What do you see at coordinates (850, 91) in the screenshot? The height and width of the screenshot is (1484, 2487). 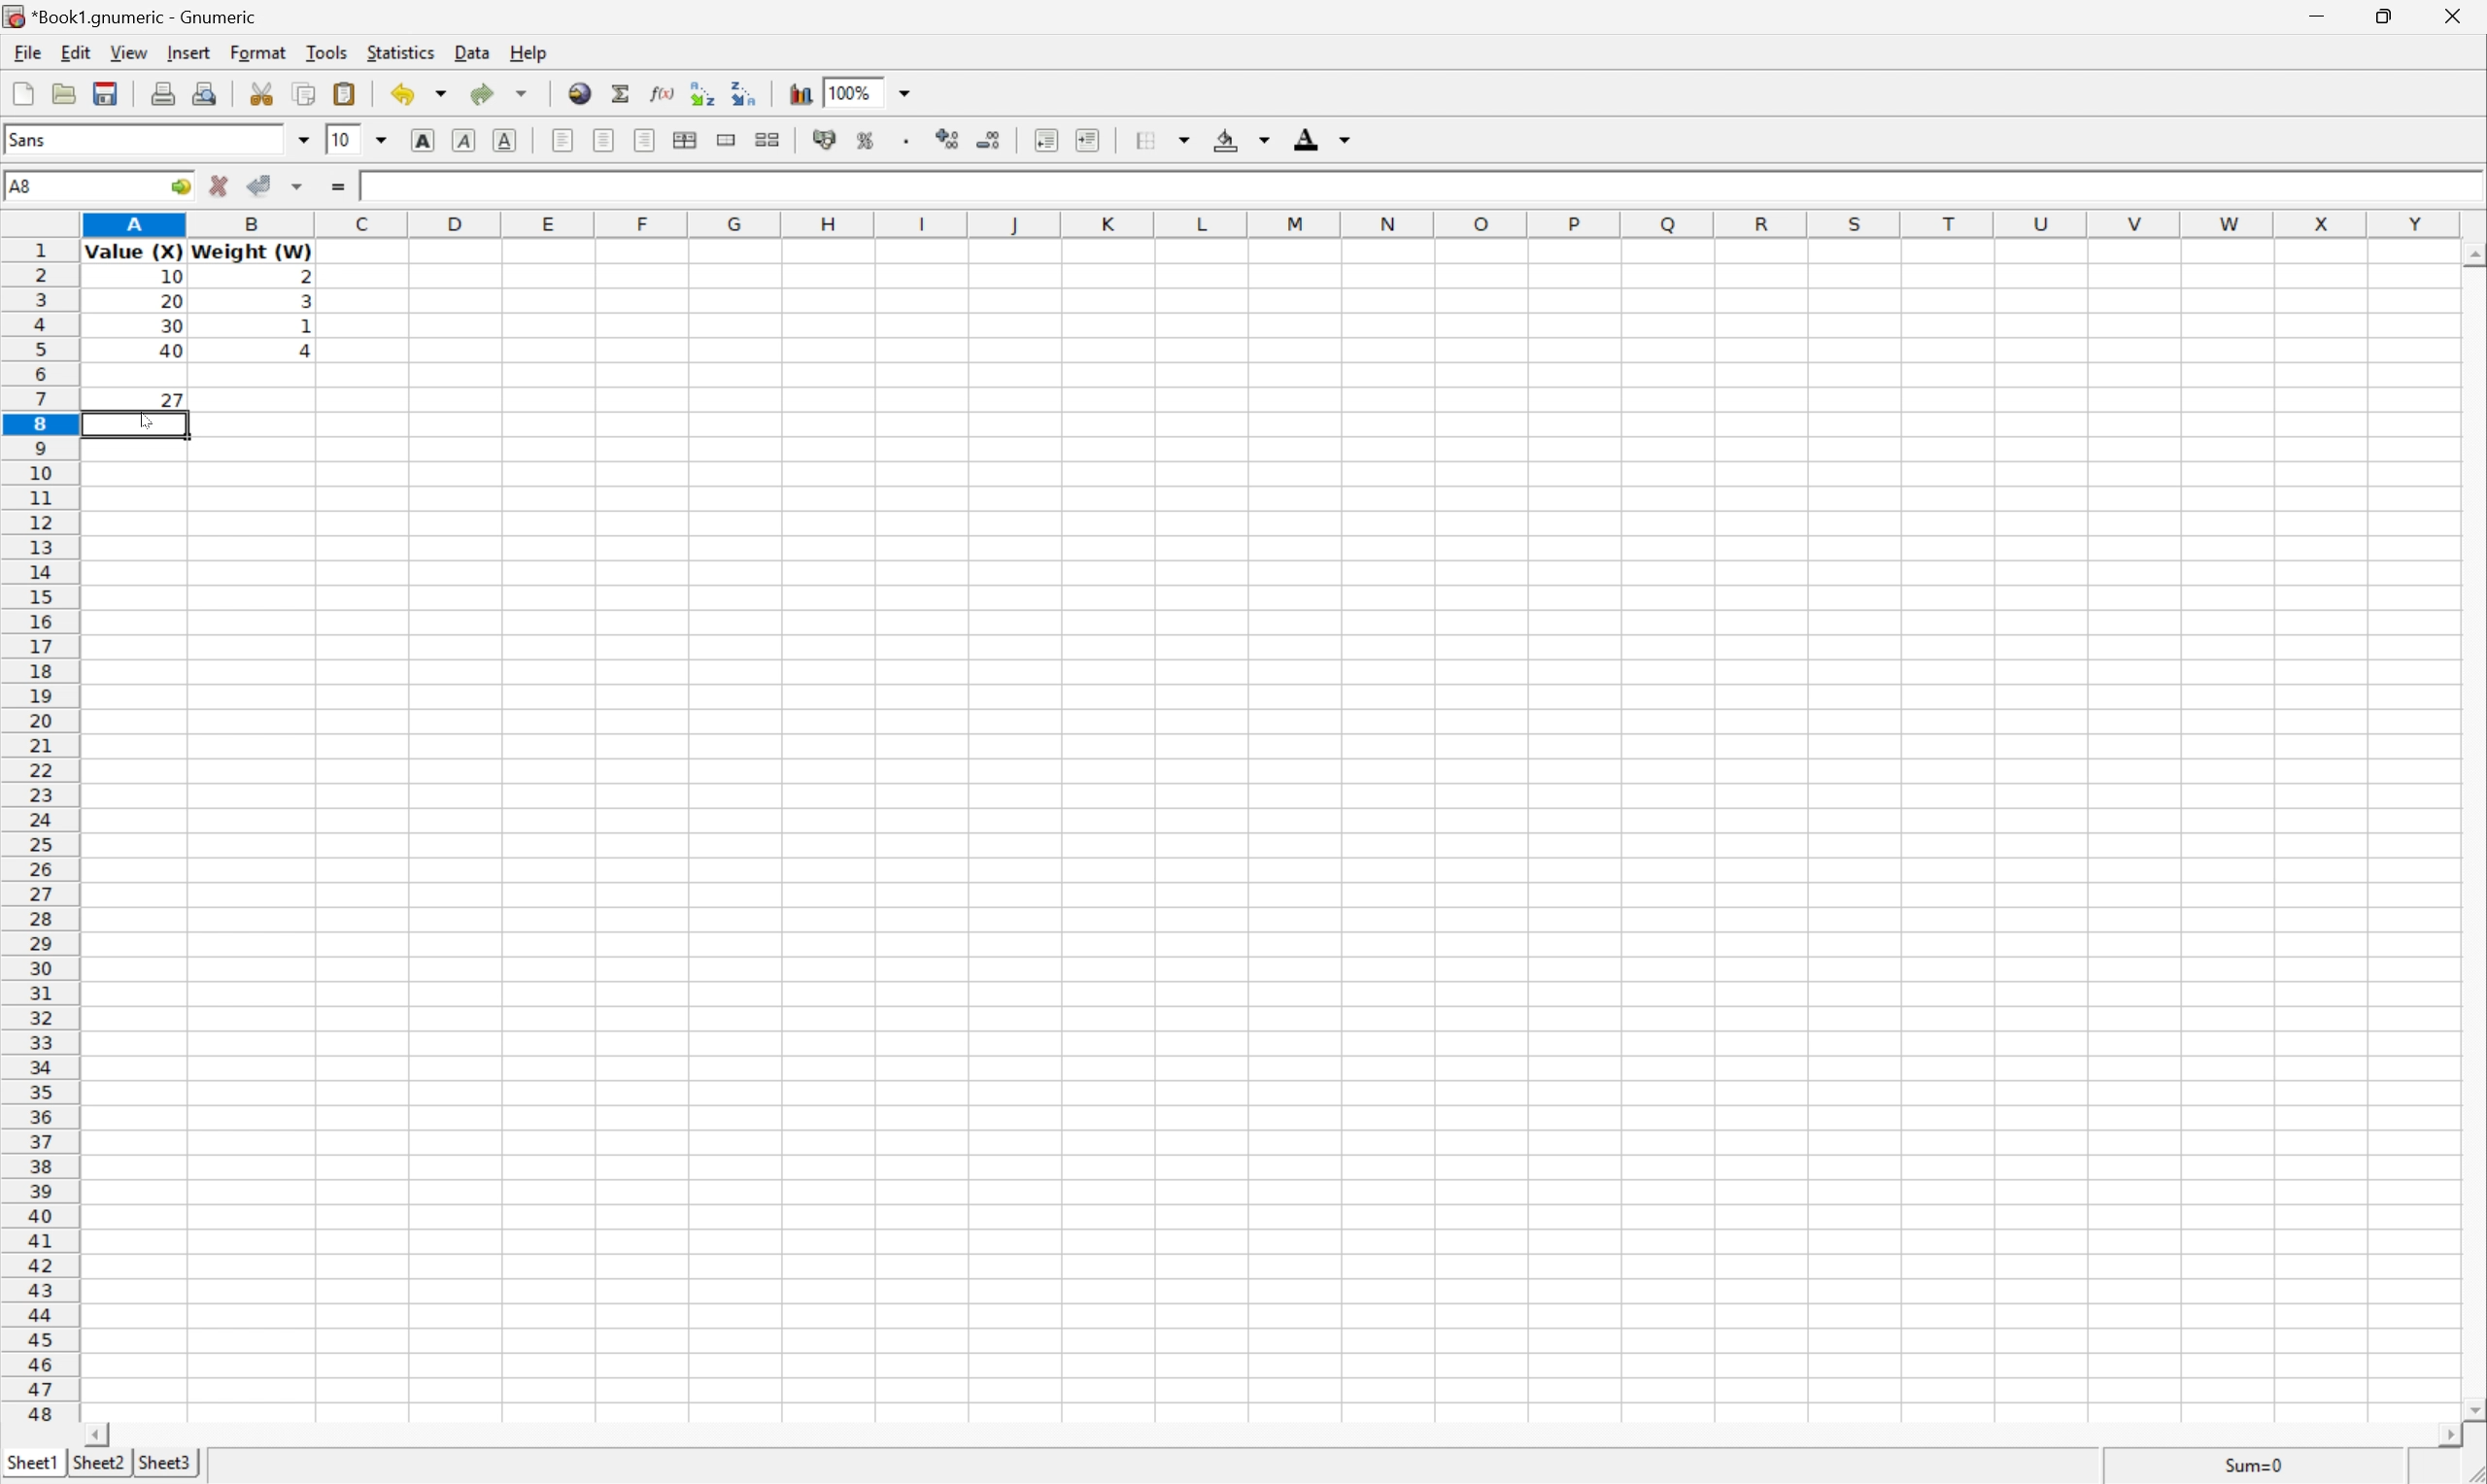 I see `100%` at bounding box center [850, 91].